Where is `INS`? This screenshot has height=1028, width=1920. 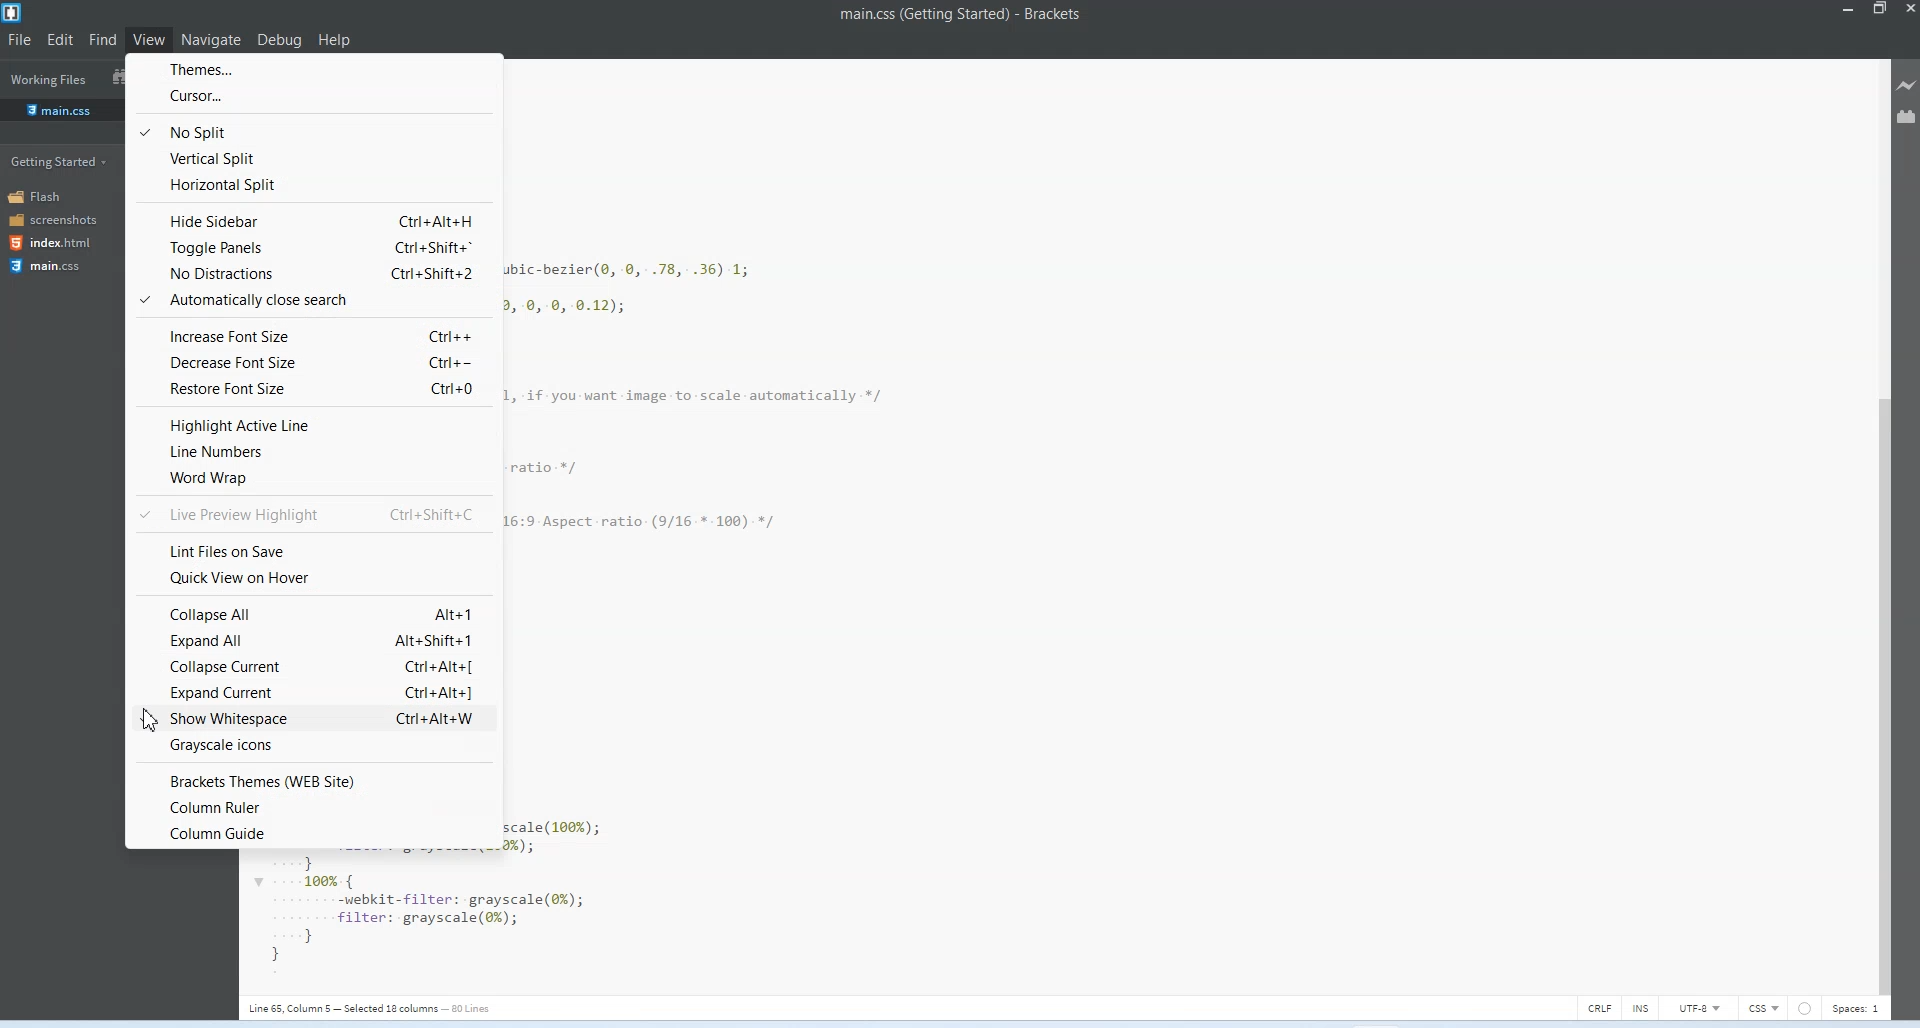 INS is located at coordinates (1643, 1006).